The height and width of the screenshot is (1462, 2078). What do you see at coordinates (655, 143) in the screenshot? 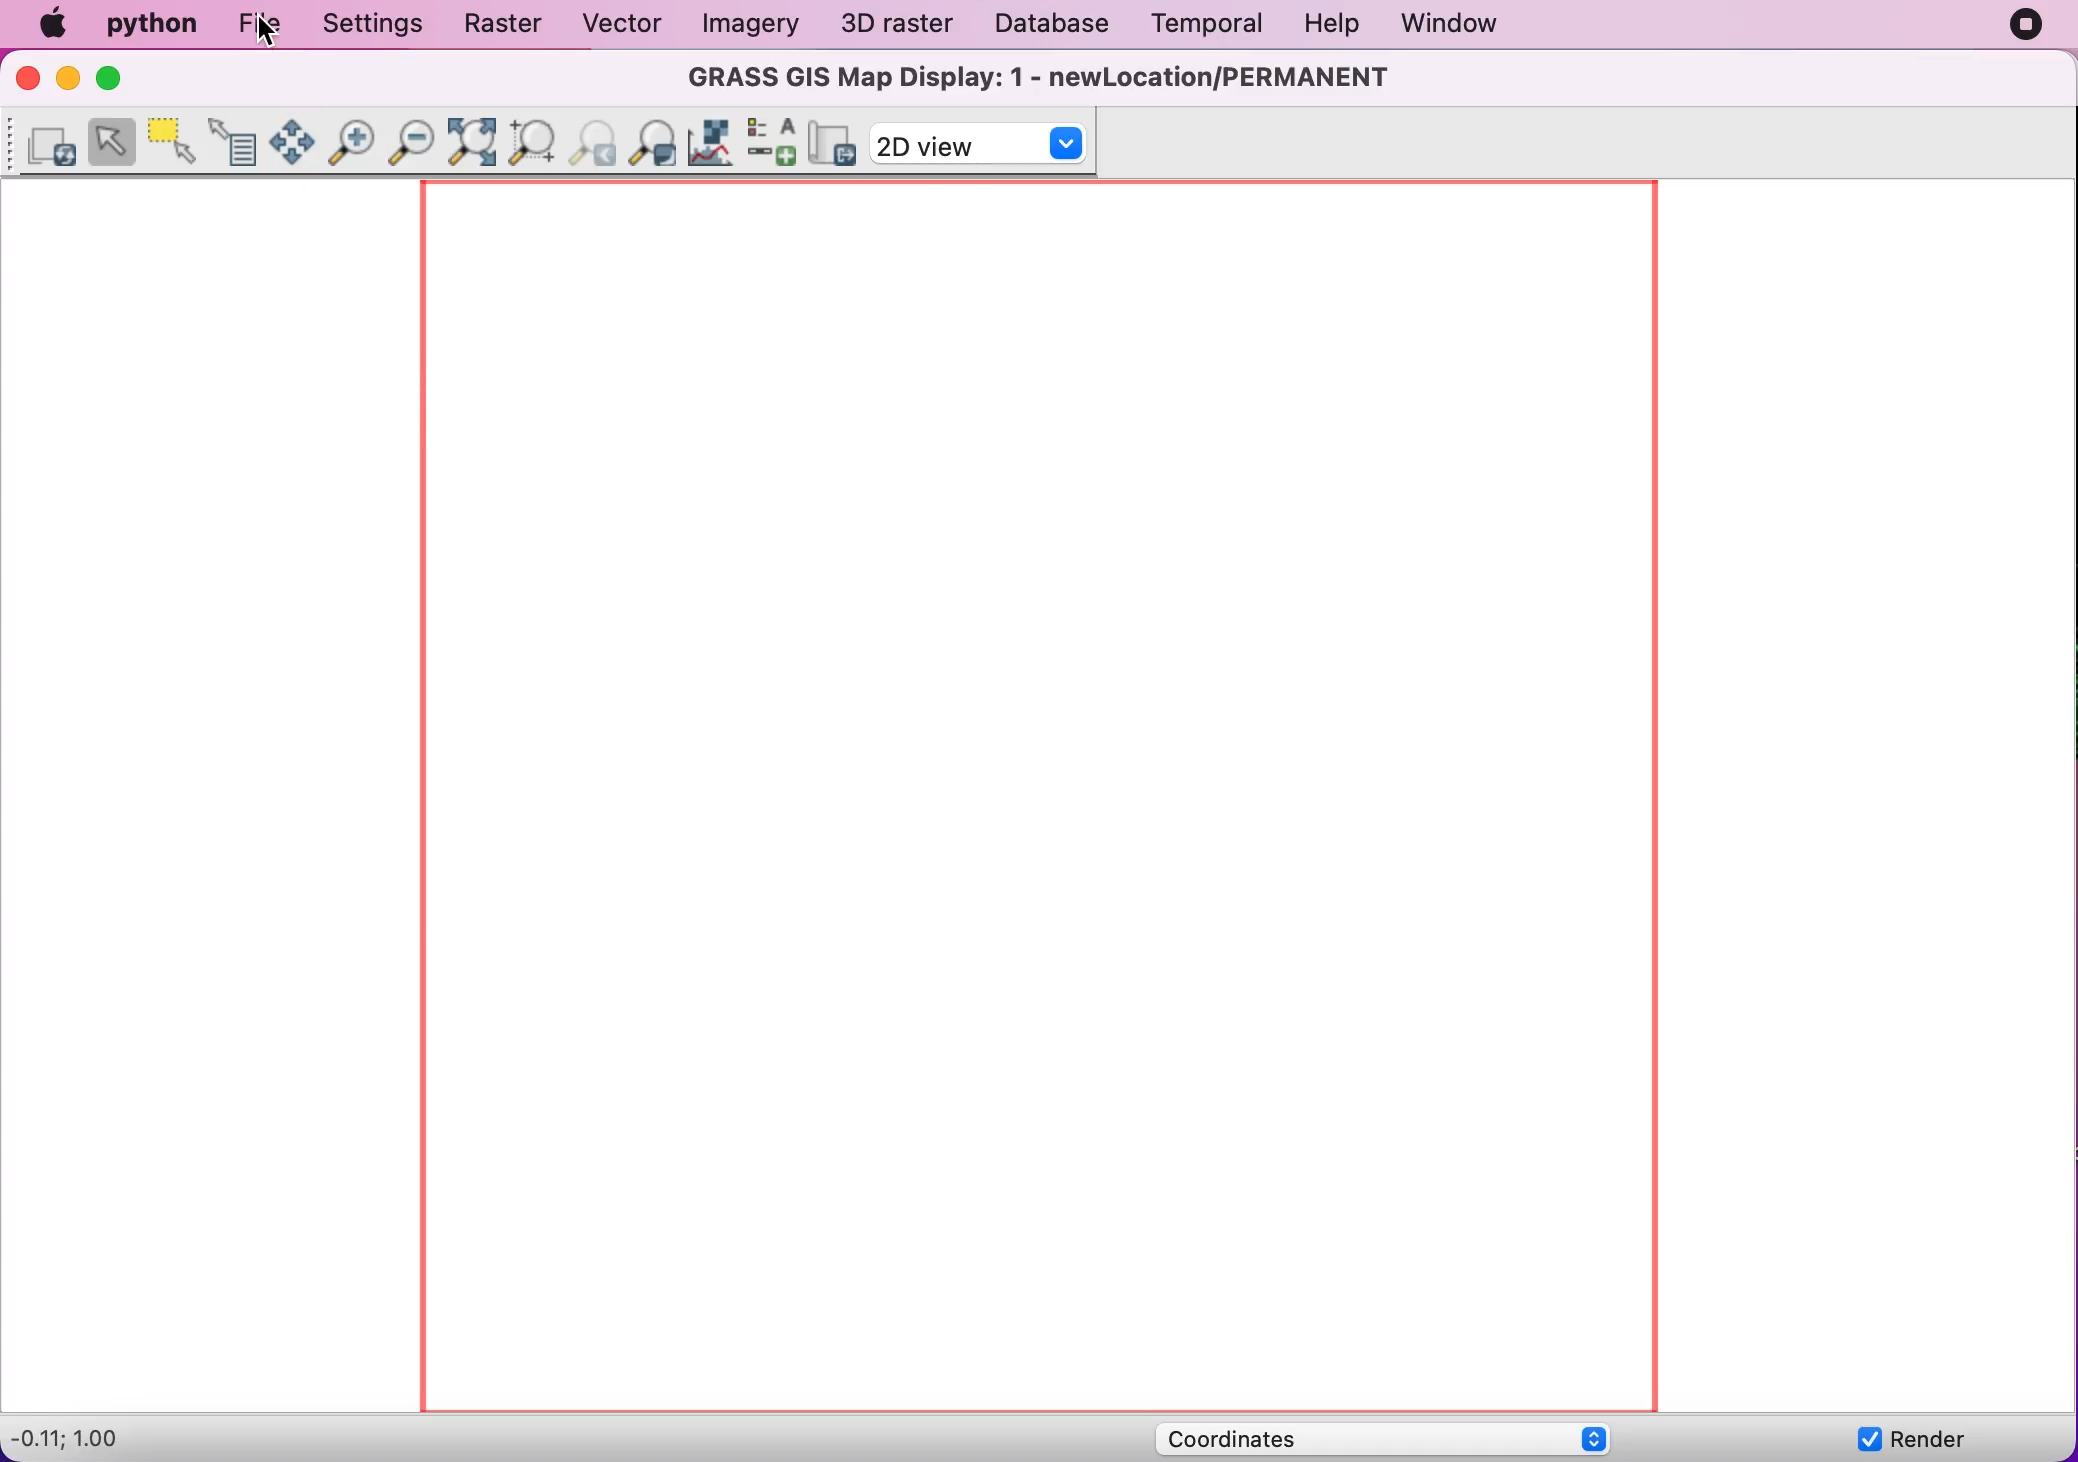
I see `various zoom options` at bounding box center [655, 143].